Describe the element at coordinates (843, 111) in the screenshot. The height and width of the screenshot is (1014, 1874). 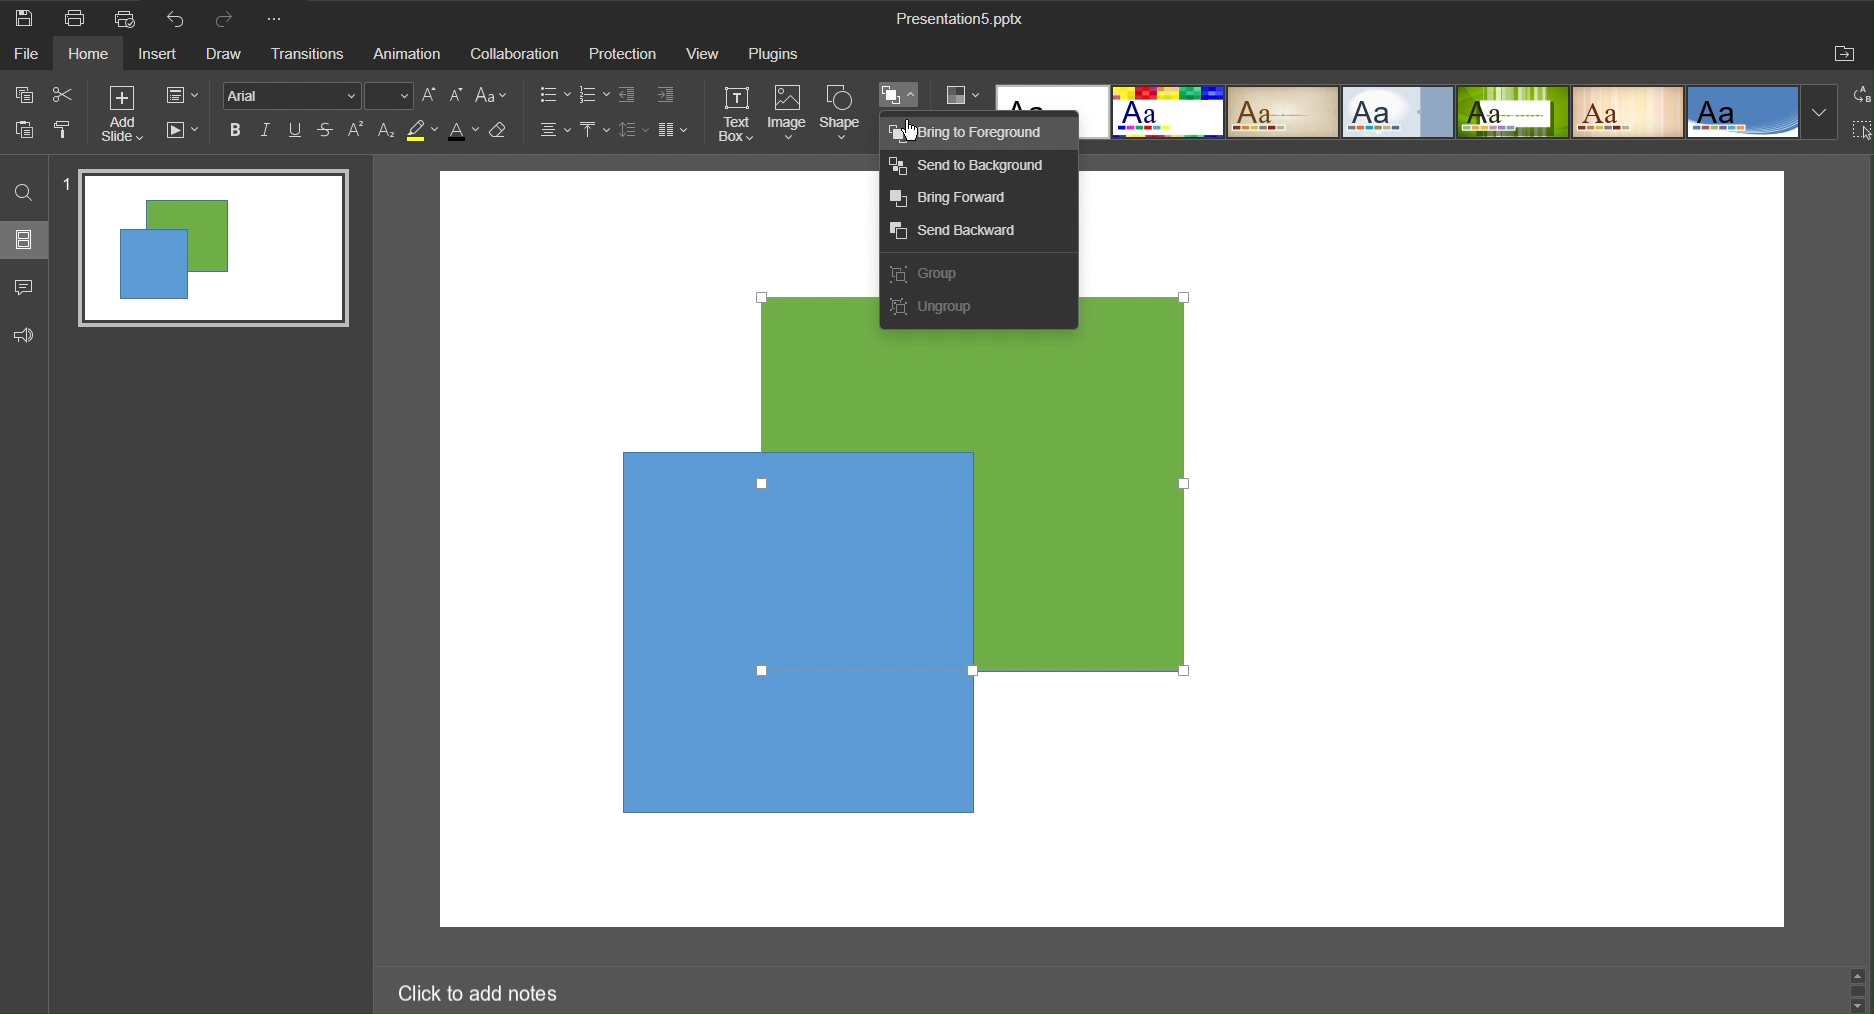
I see `Shape` at that location.